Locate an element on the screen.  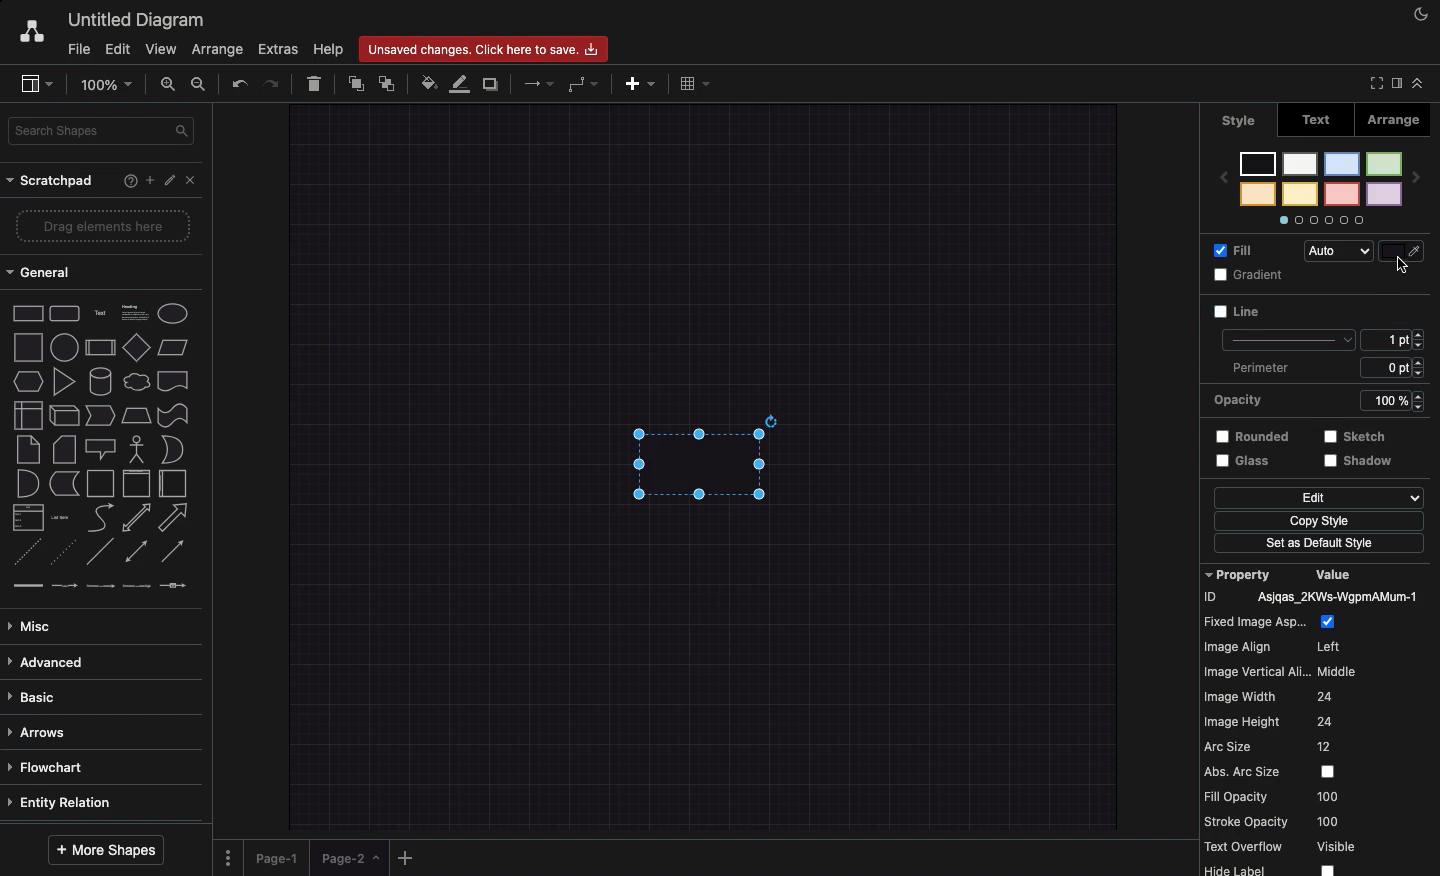
Arrange is located at coordinates (1403, 118).